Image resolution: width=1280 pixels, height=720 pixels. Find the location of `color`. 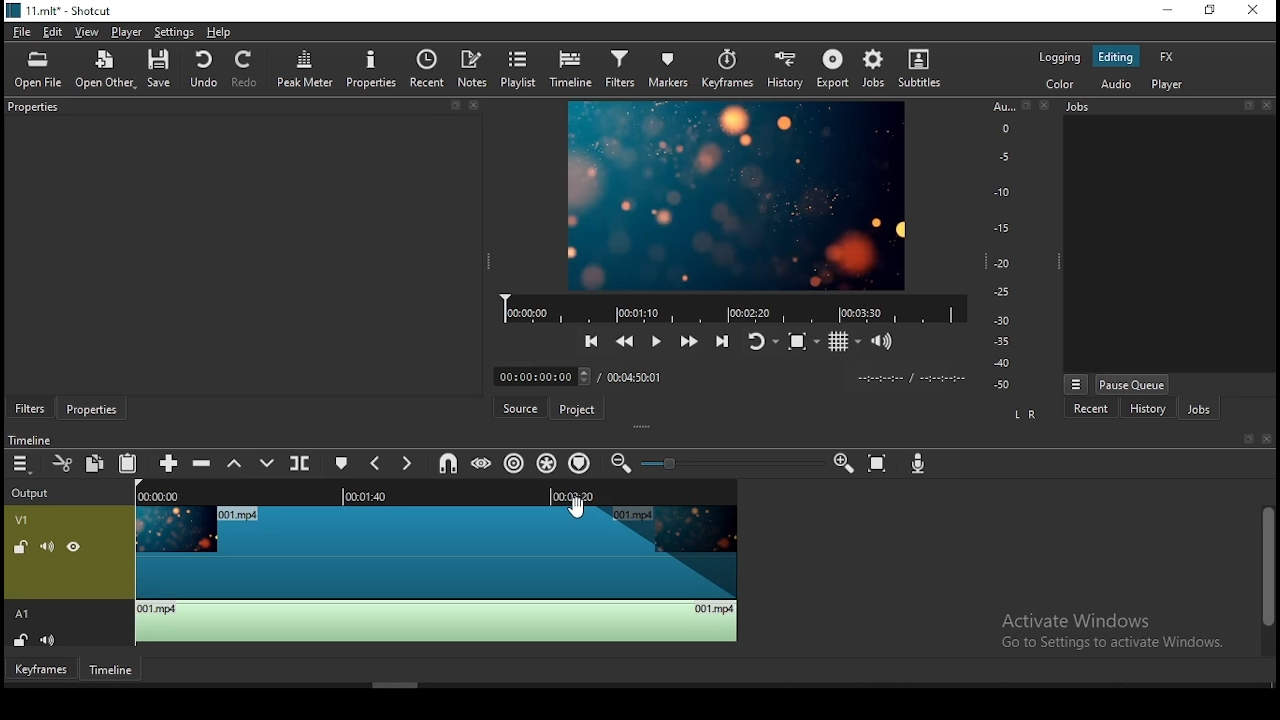

color is located at coordinates (1067, 86).